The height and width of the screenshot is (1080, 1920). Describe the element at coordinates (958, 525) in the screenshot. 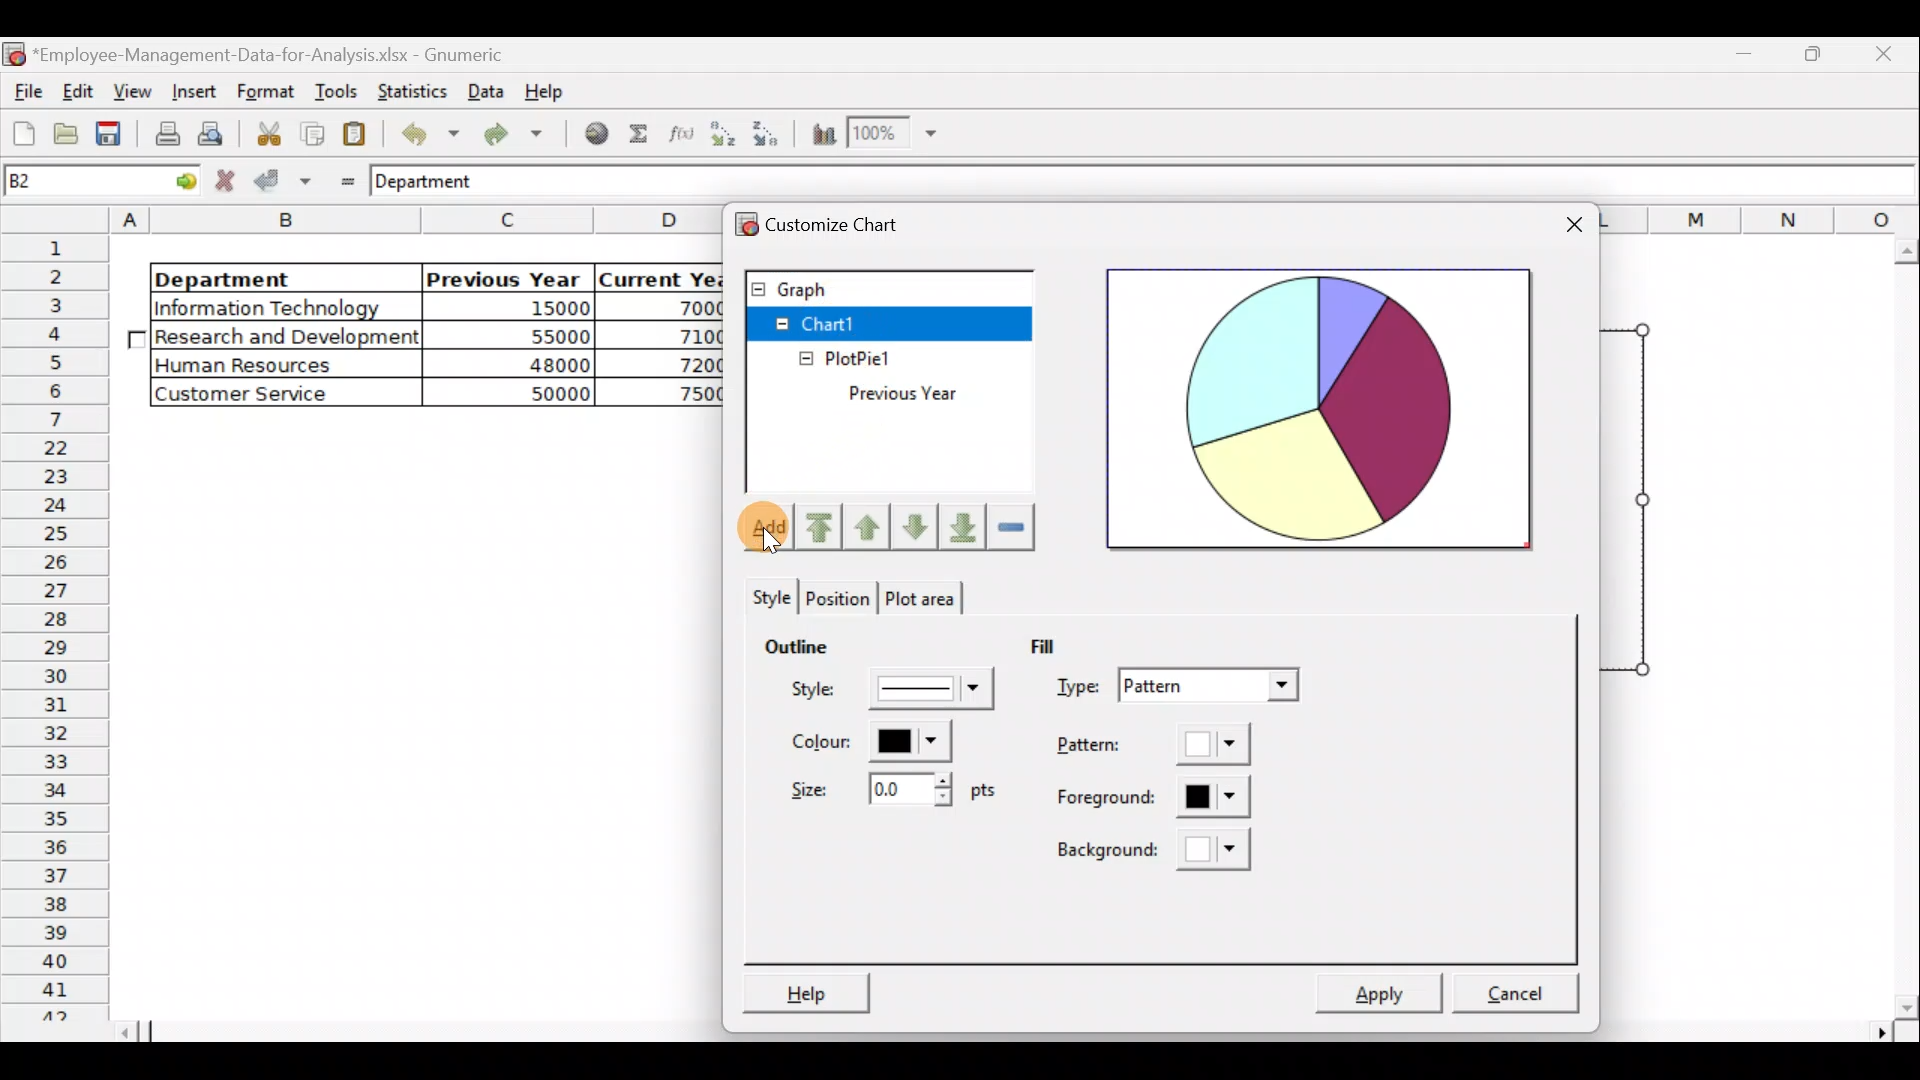

I see `Move downward` at that location.